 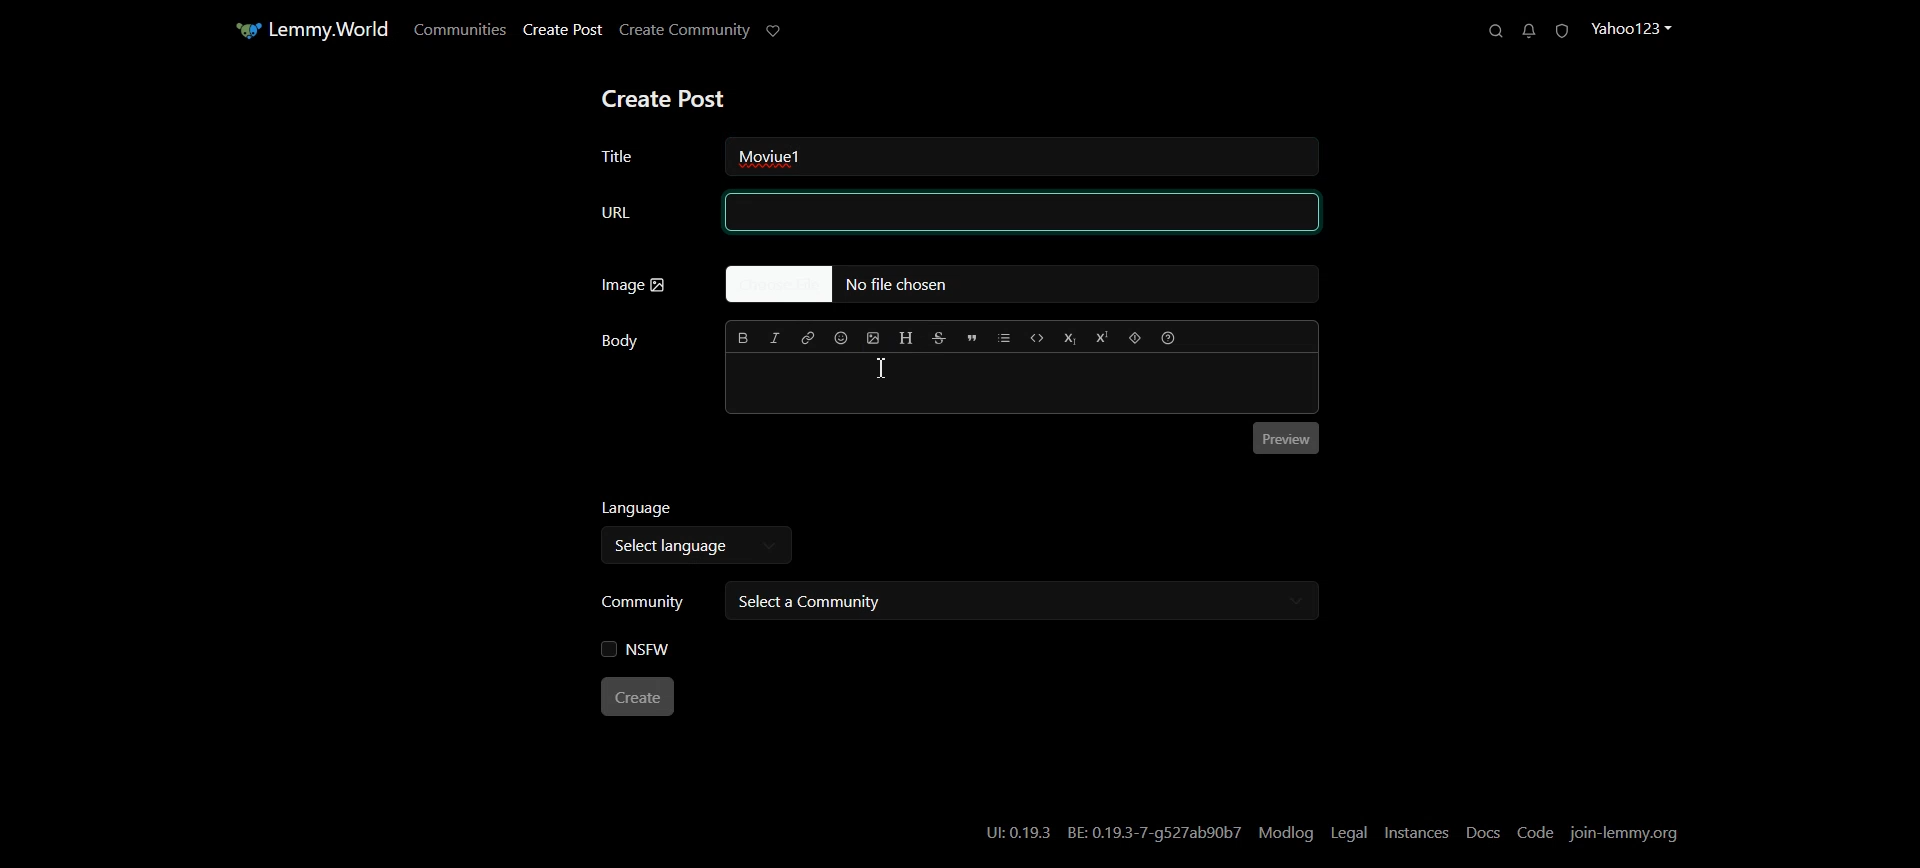 What do you see at coordinates (620, 341) in the screenshot?
I see `Body` at bounding box center [620, 341].